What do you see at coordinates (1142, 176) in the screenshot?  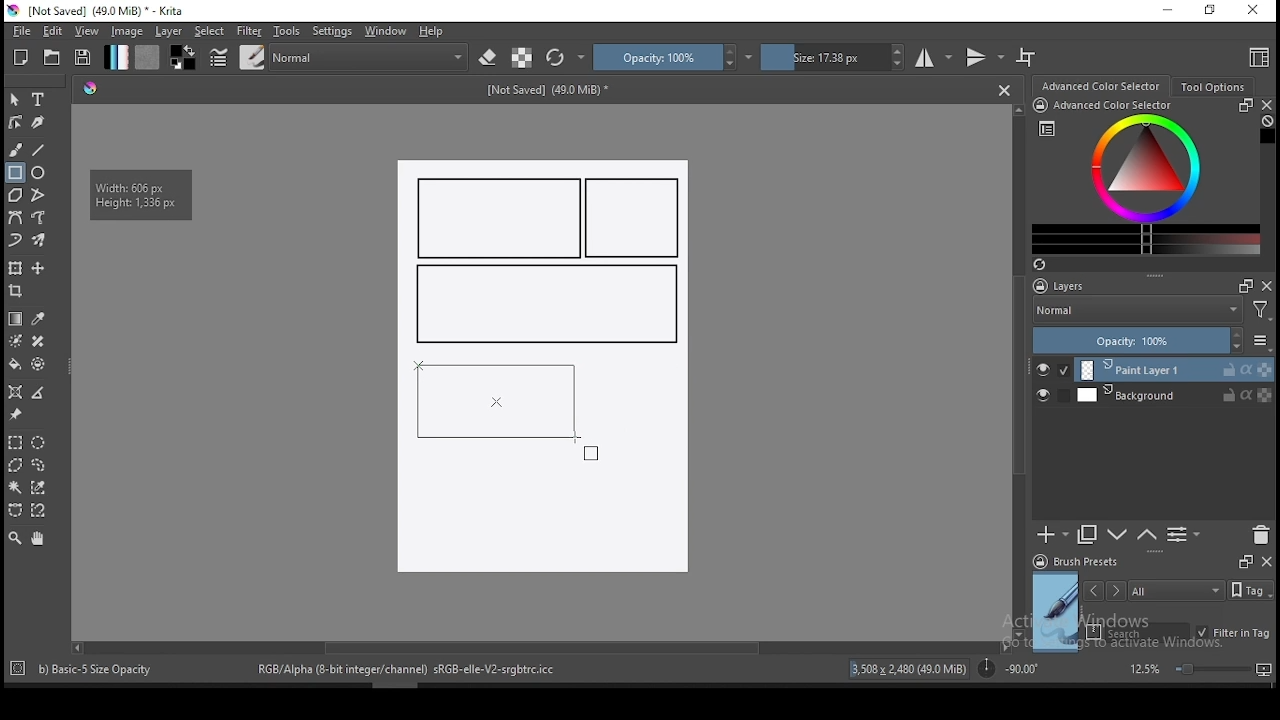 I see `advanced color selector` at bounding box center [1142, 176].